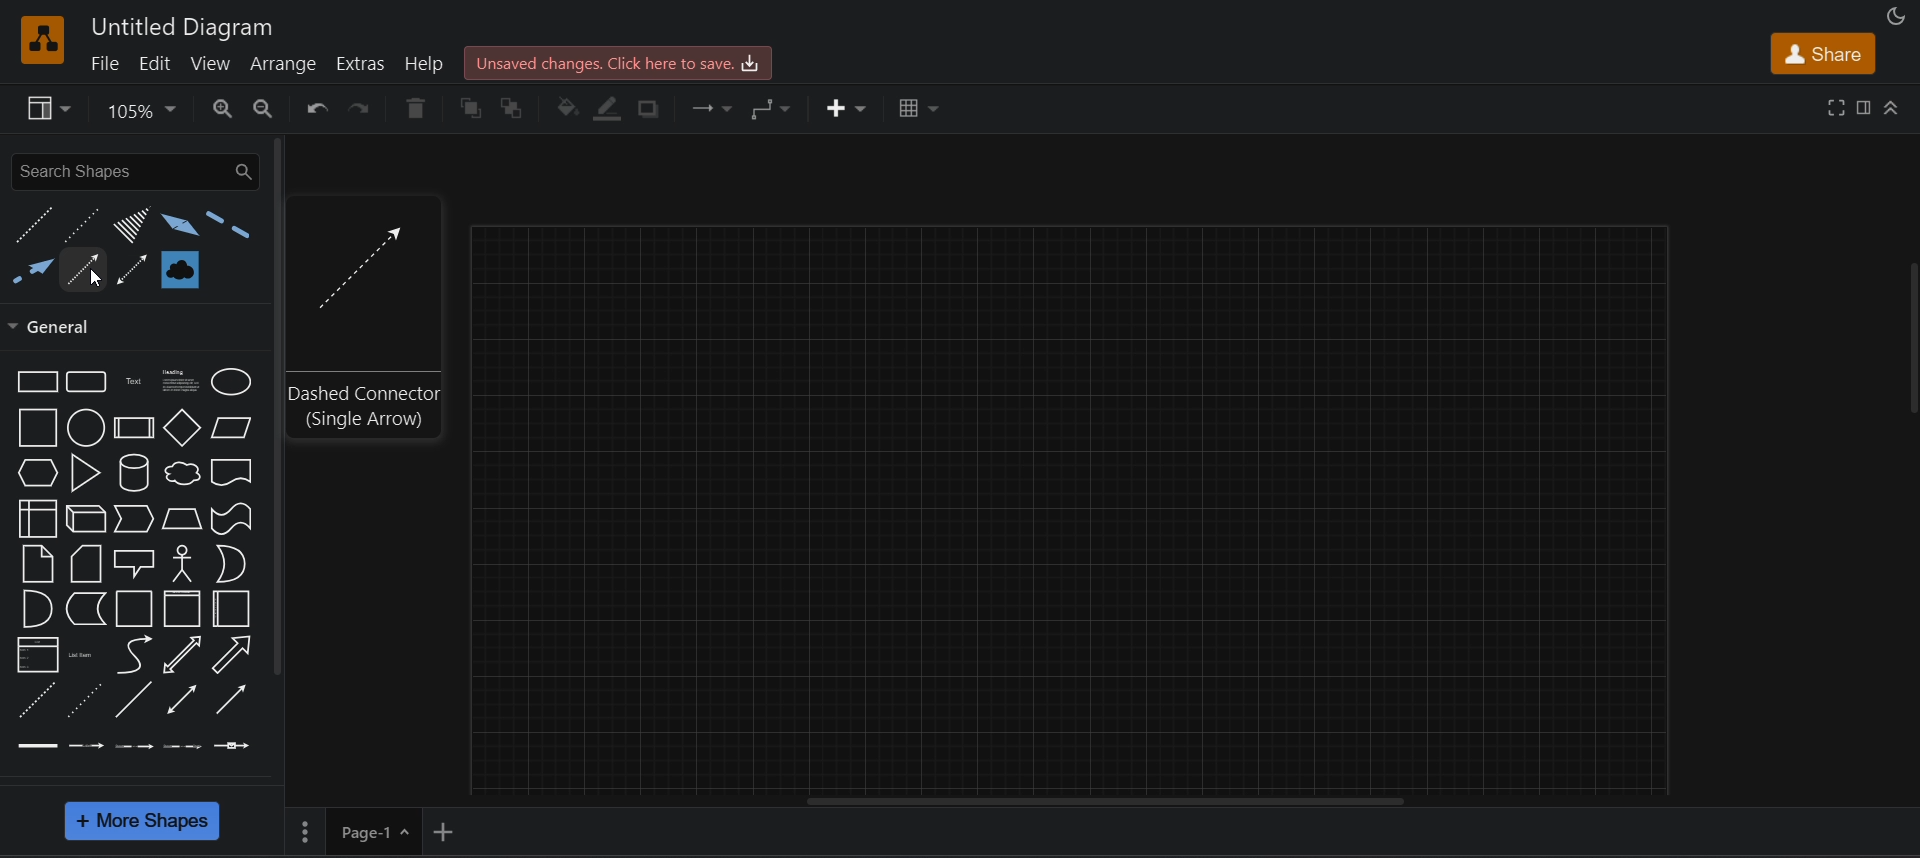  I want to click on to front, so click(470, 108).